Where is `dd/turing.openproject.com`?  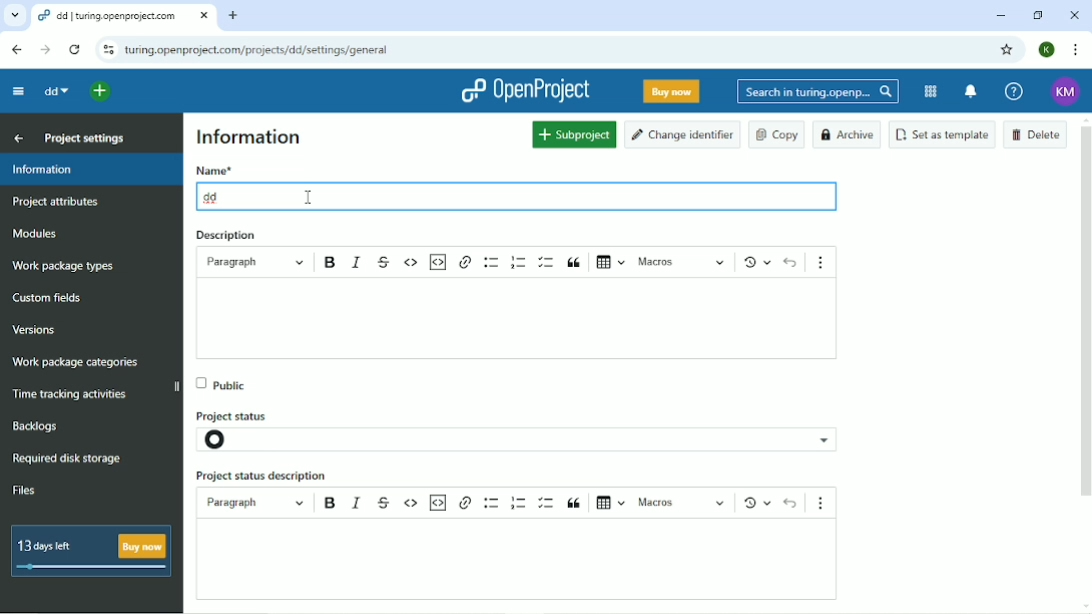 dd/turing.openproject.com is located at coordinates (122, 16).